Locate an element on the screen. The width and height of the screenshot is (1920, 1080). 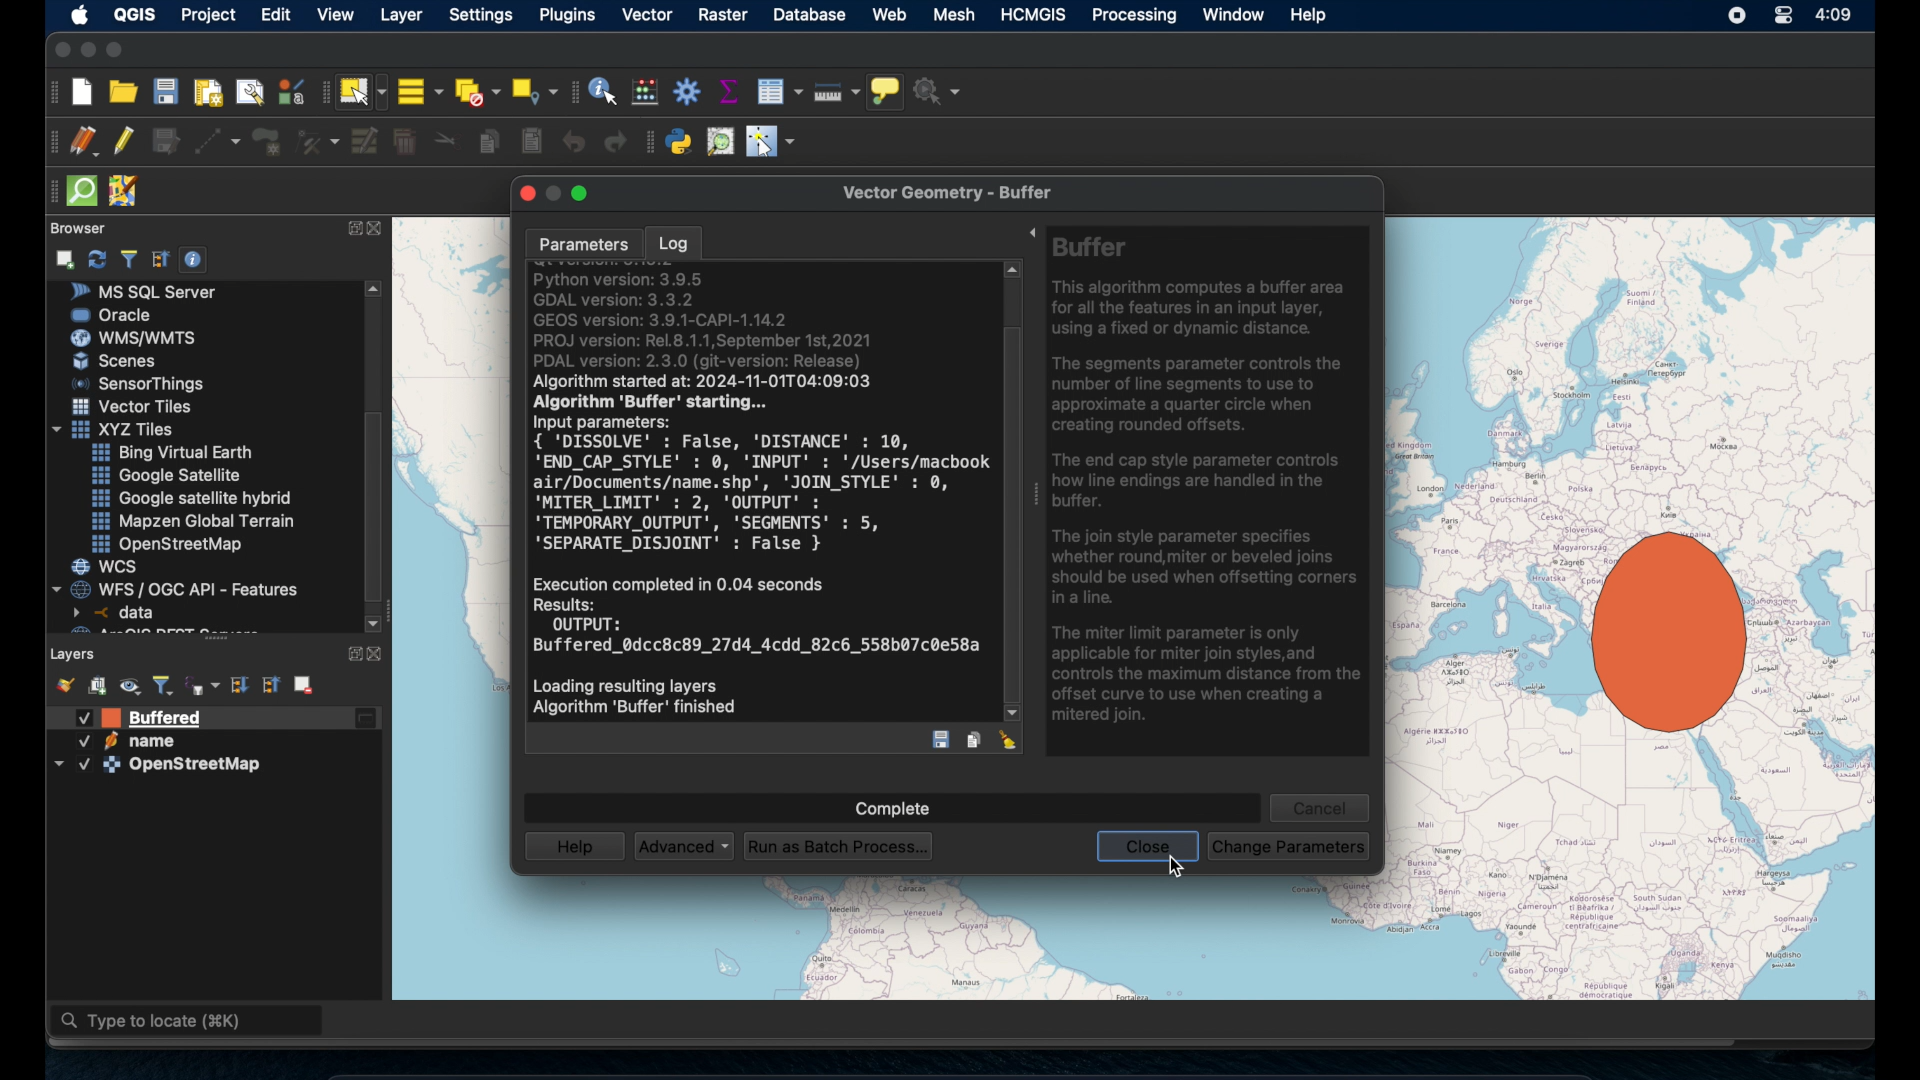
wcs is located at coordinates (107, 567).